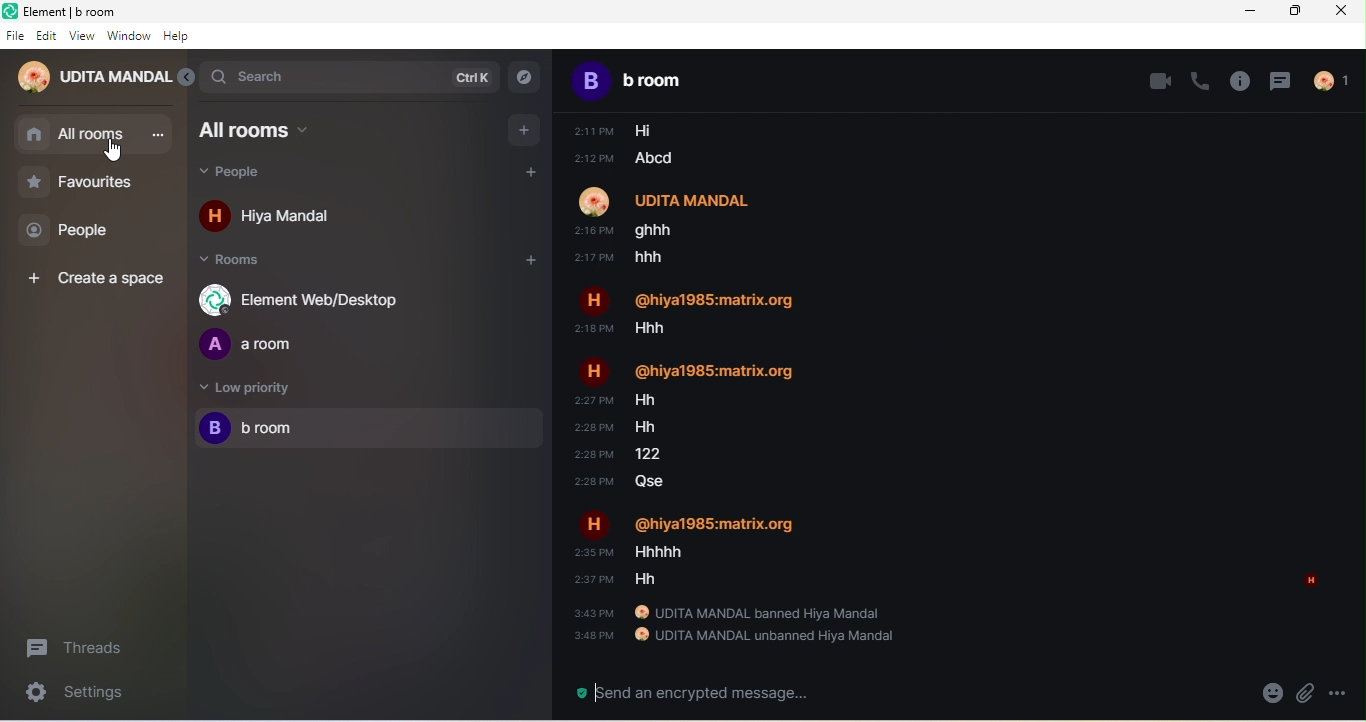 The width and height of the screenshot is (1366, 722). Describe the element at coordinates (85, 648) in the screenshot. I see `threads` at that location.